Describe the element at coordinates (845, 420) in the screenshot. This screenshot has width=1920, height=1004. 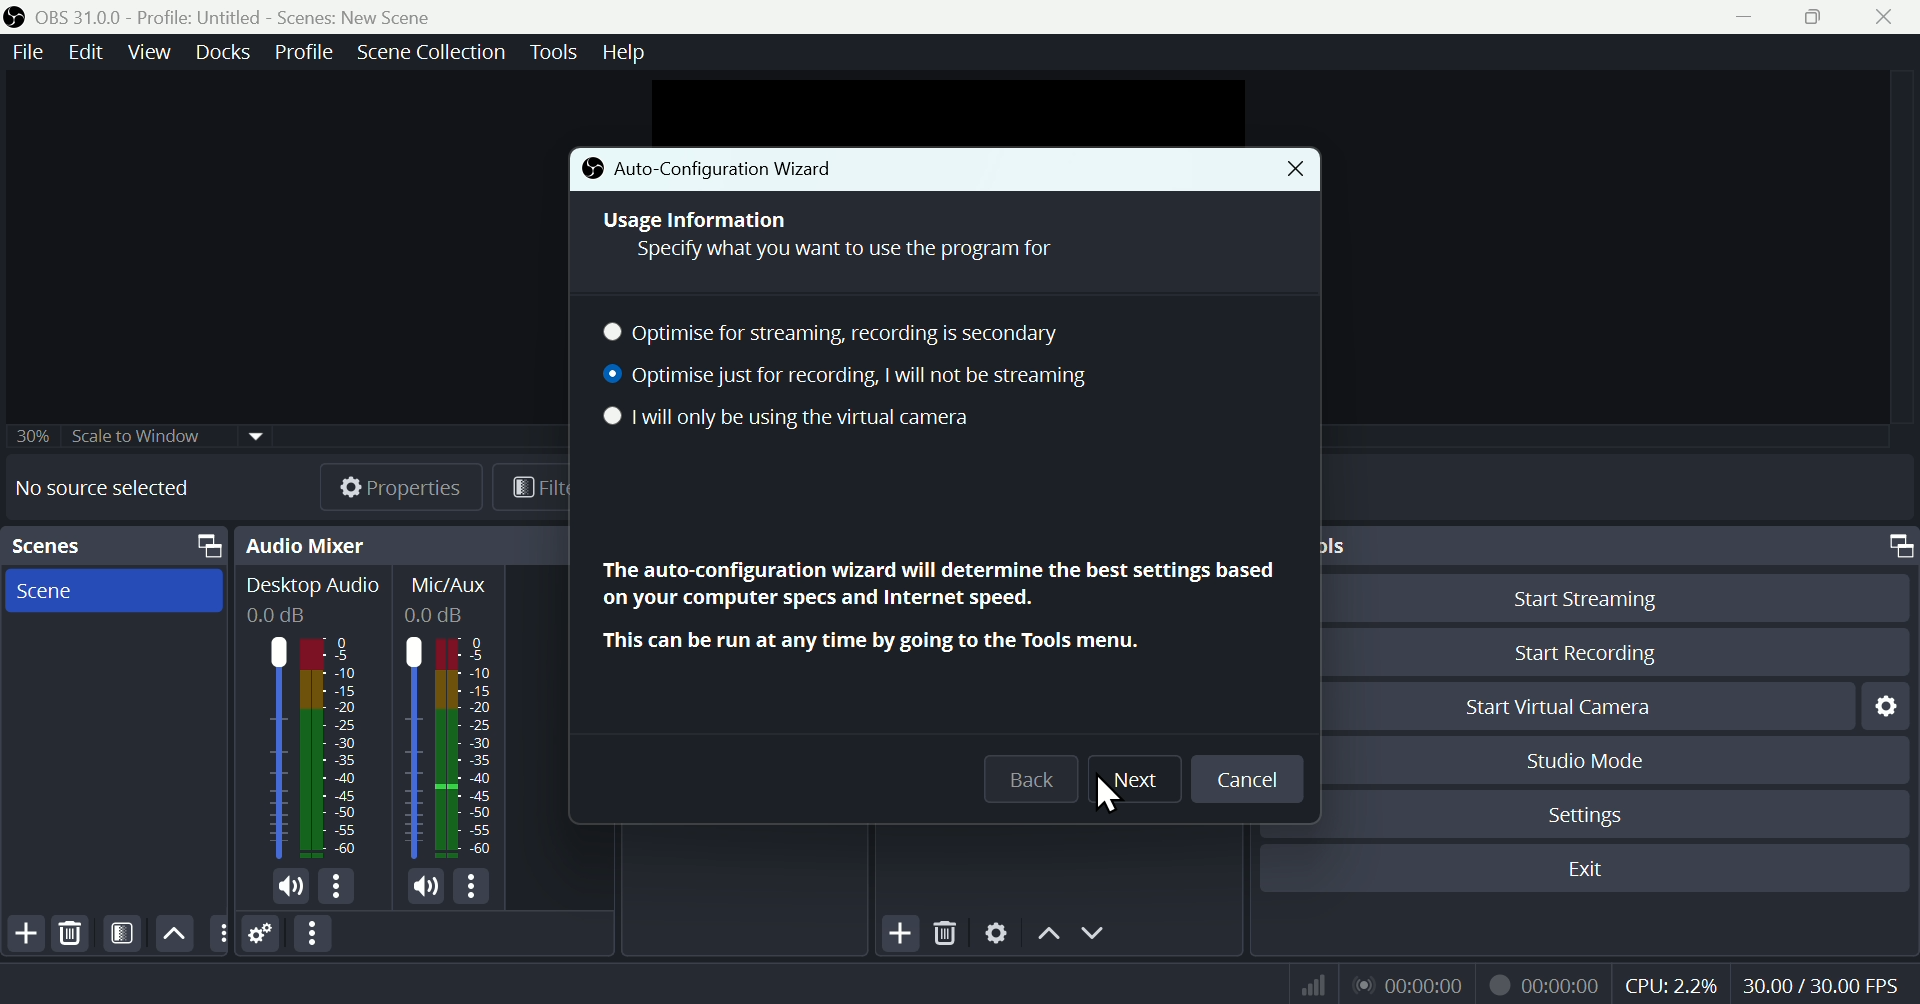
I see `only be using the virtual camera` at that location.